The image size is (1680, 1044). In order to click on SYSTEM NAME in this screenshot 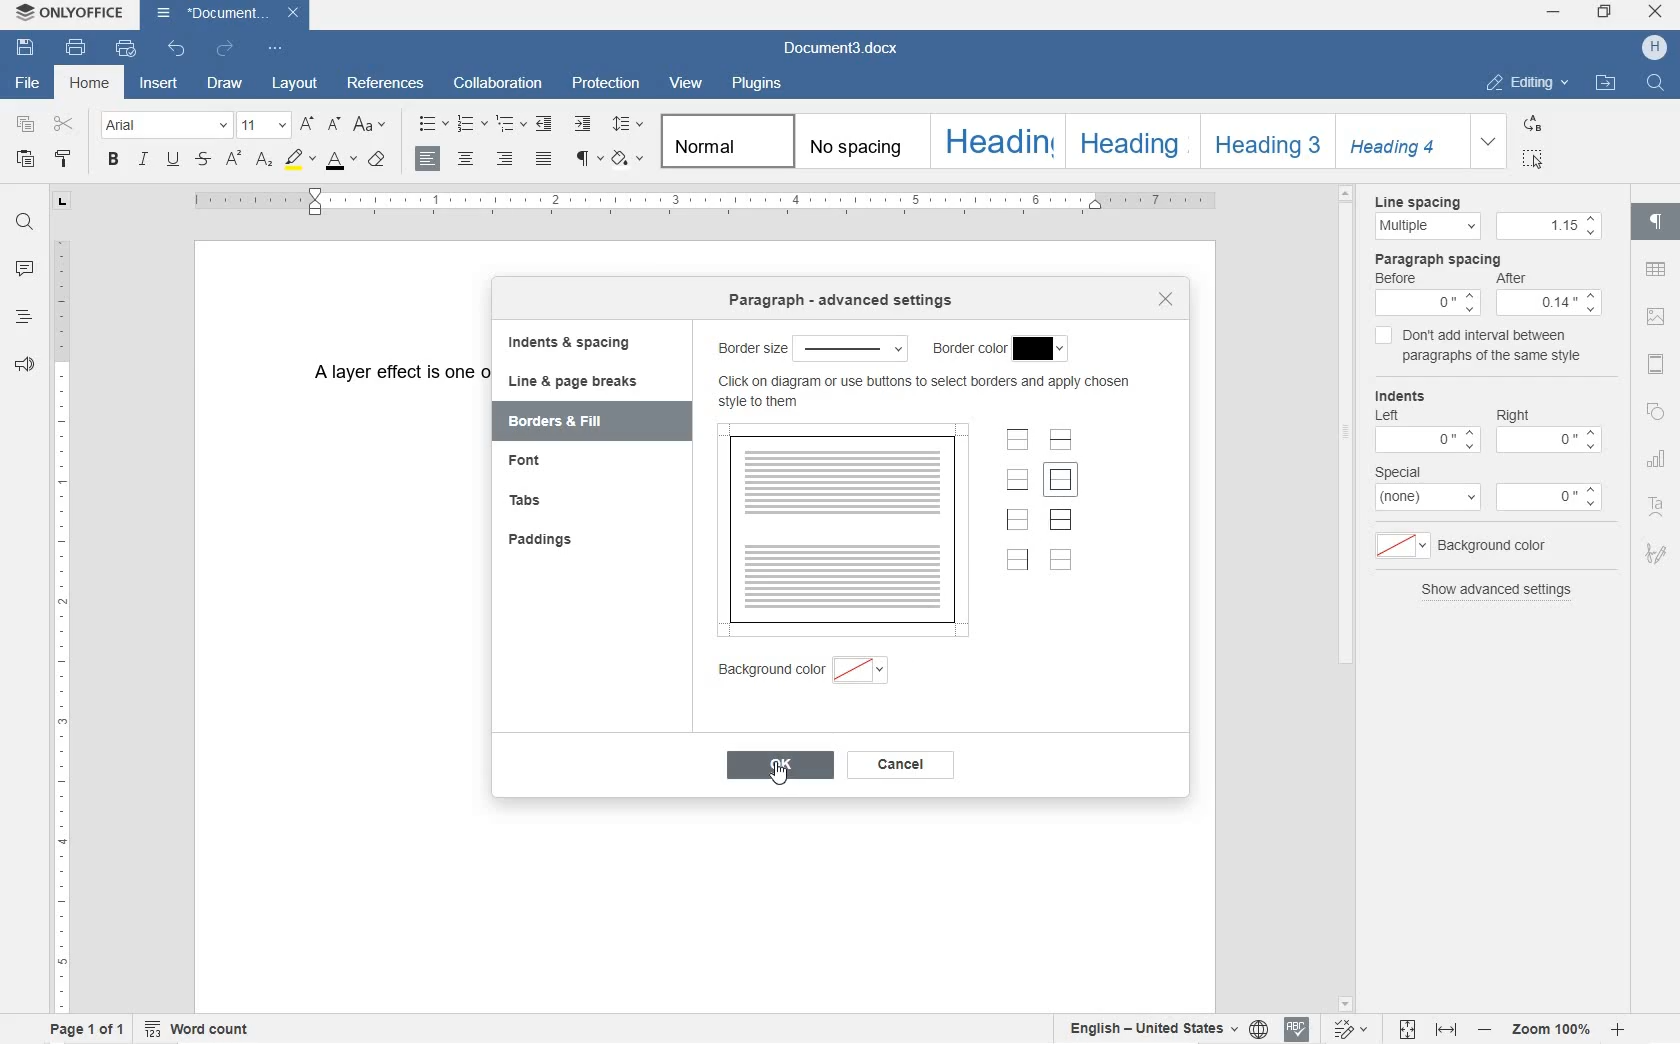, I will do `click(70, 14)`.